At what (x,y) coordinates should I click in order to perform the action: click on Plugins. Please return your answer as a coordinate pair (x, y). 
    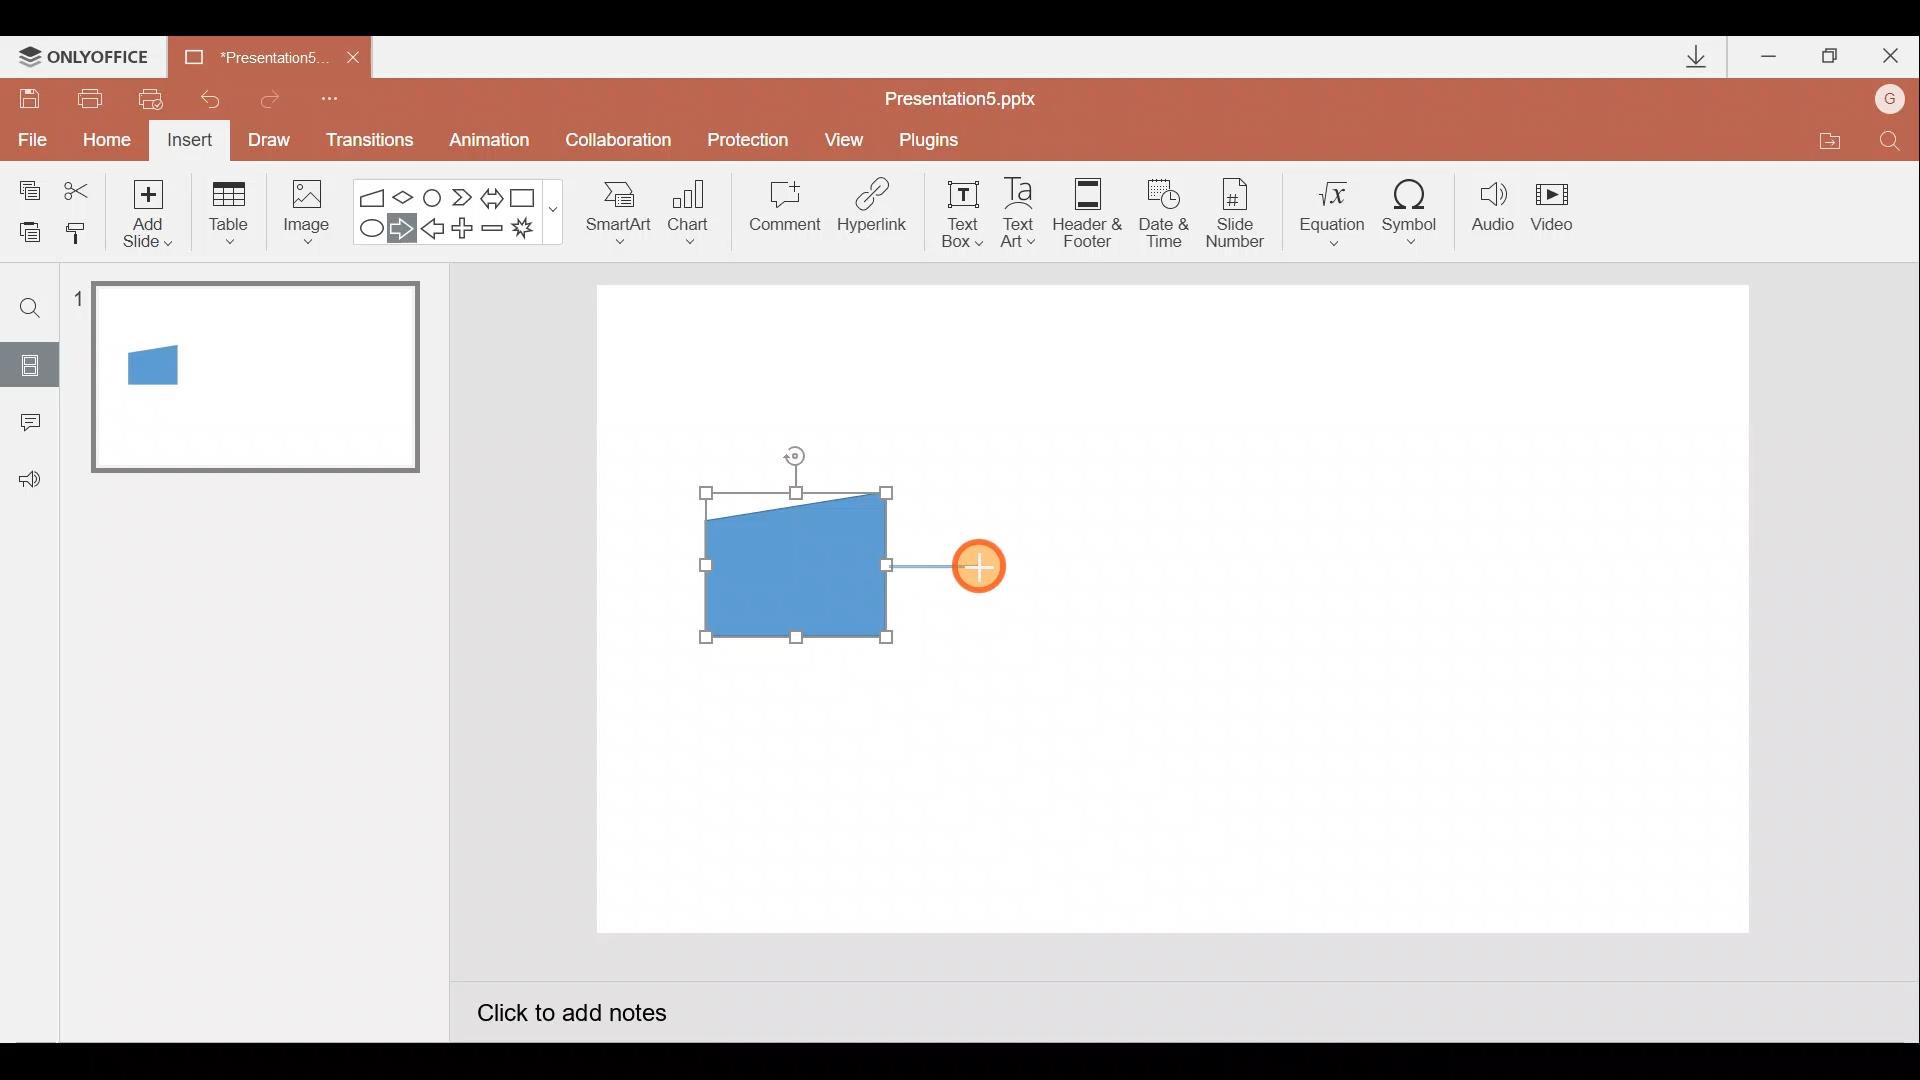
    Looking at the image, I should click on (934, 140).